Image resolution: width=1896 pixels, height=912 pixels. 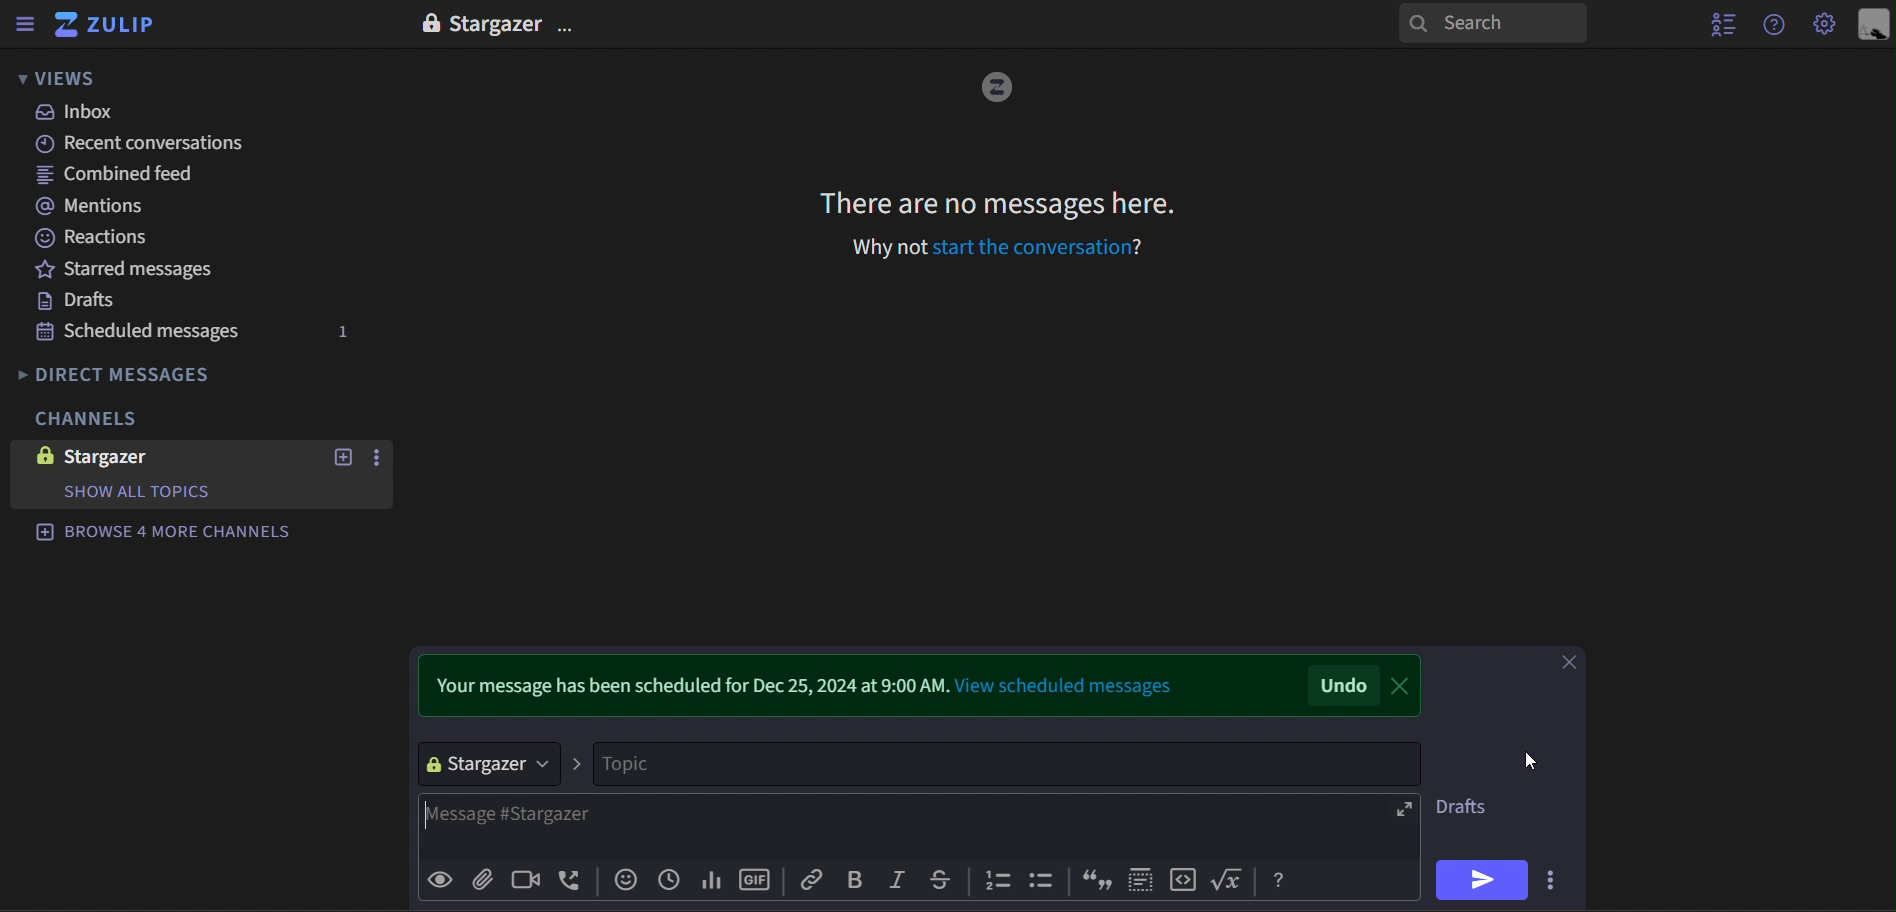 What do you see at coordinates (857, 882) in the screenshot?
I see `bold` at bounding box center [857, 882].